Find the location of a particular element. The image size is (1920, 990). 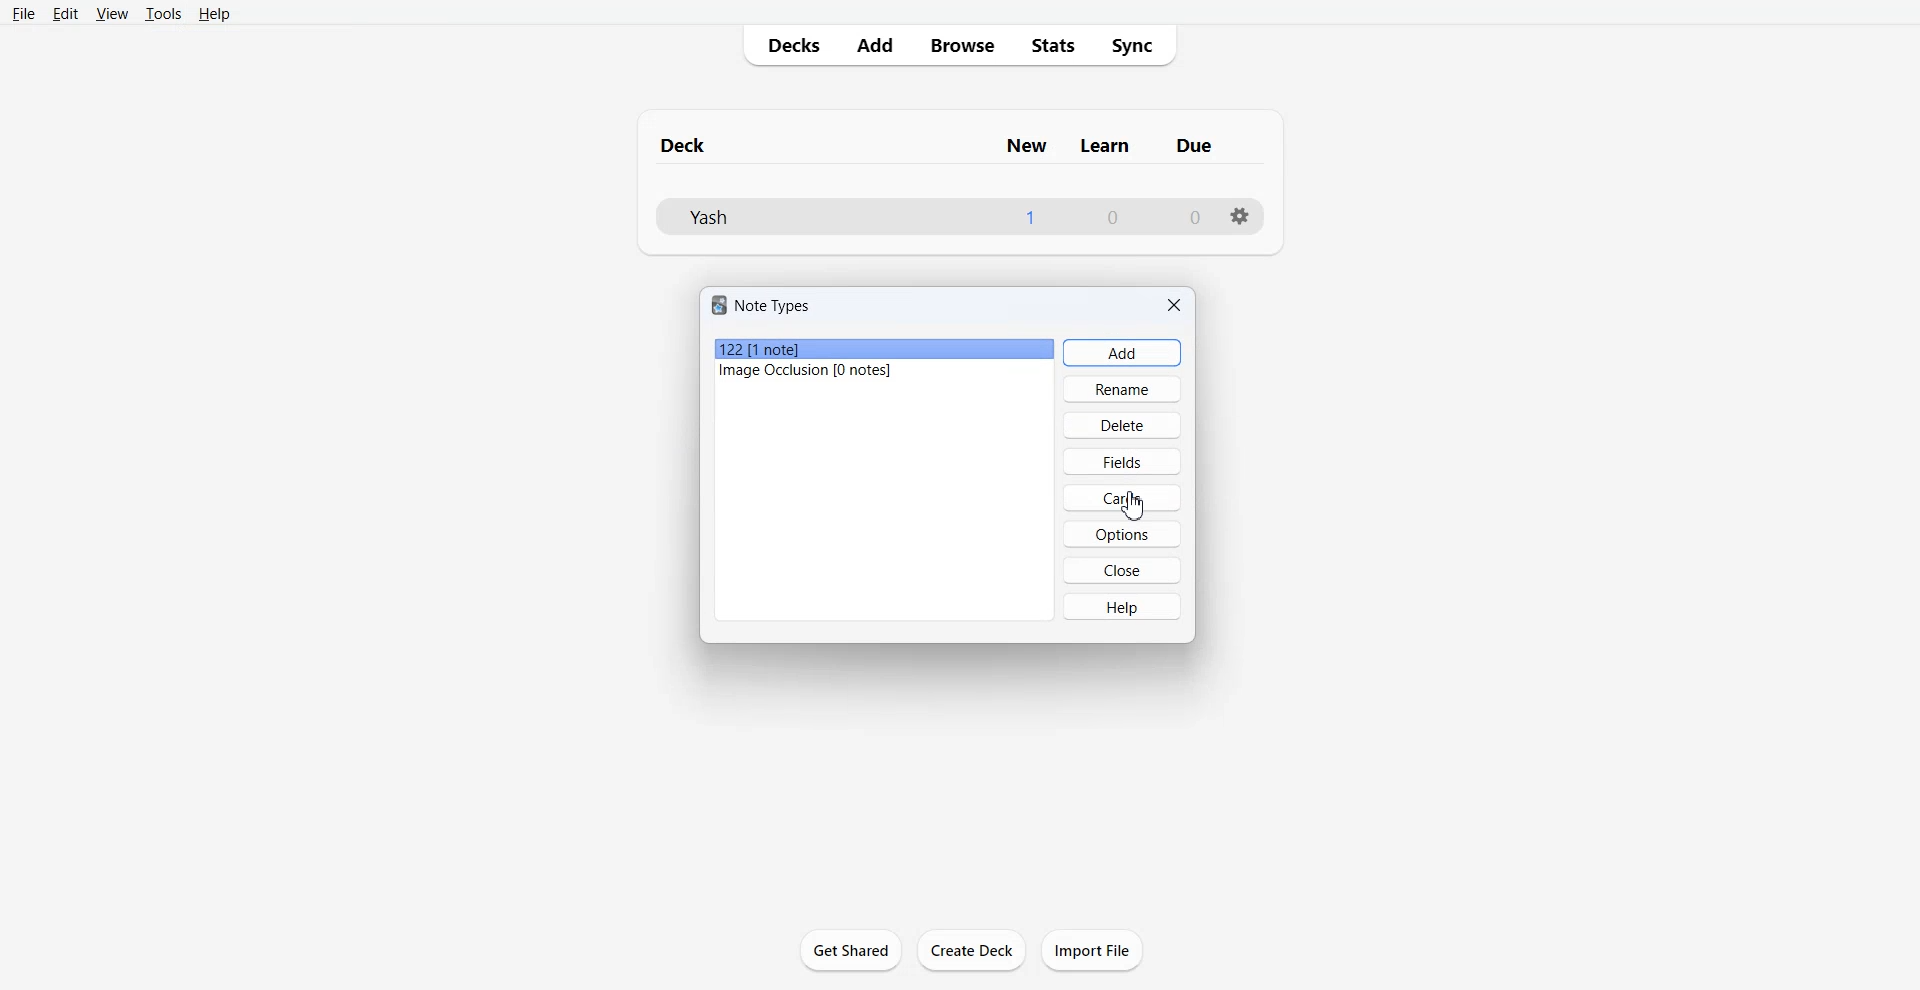

Decks is located at coordinates (789, 46).